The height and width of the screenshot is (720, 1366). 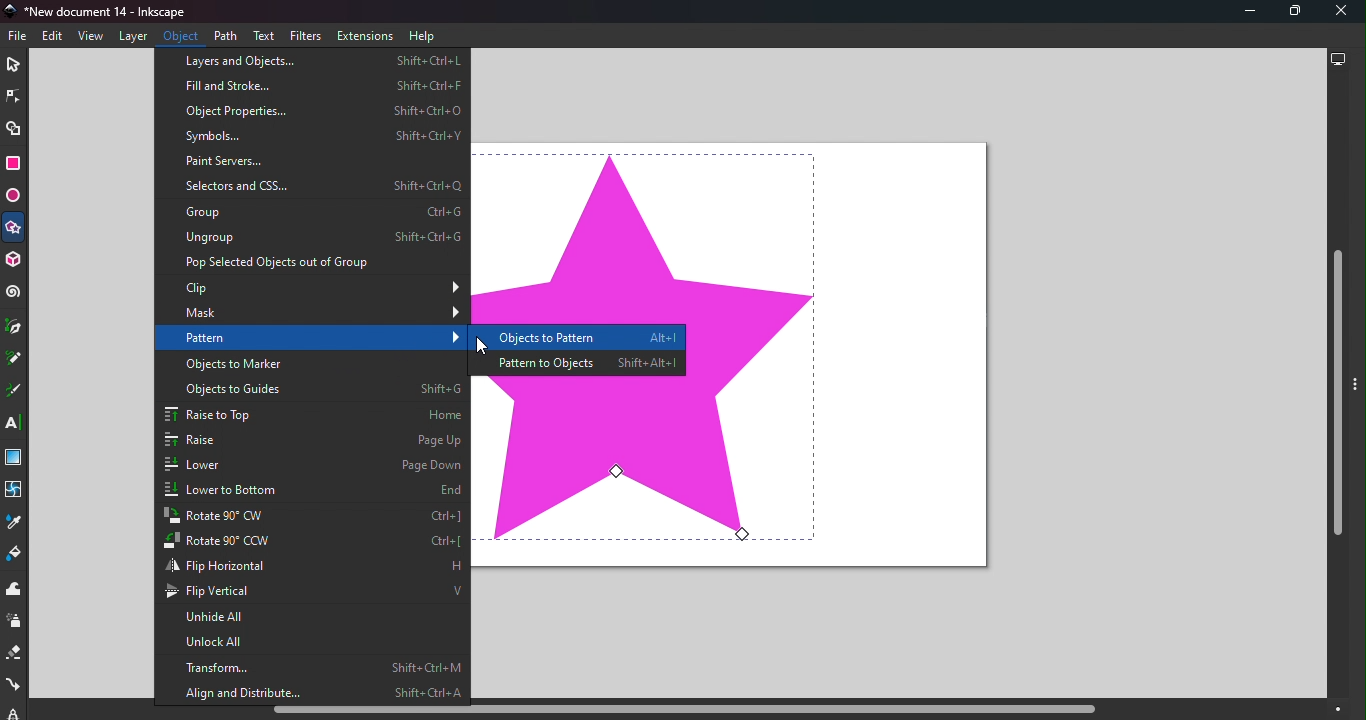 What do you see at coordinates (311, 514) in the screenshot?
I see `Rotate 90 CW` at bounding box center [311, 514].